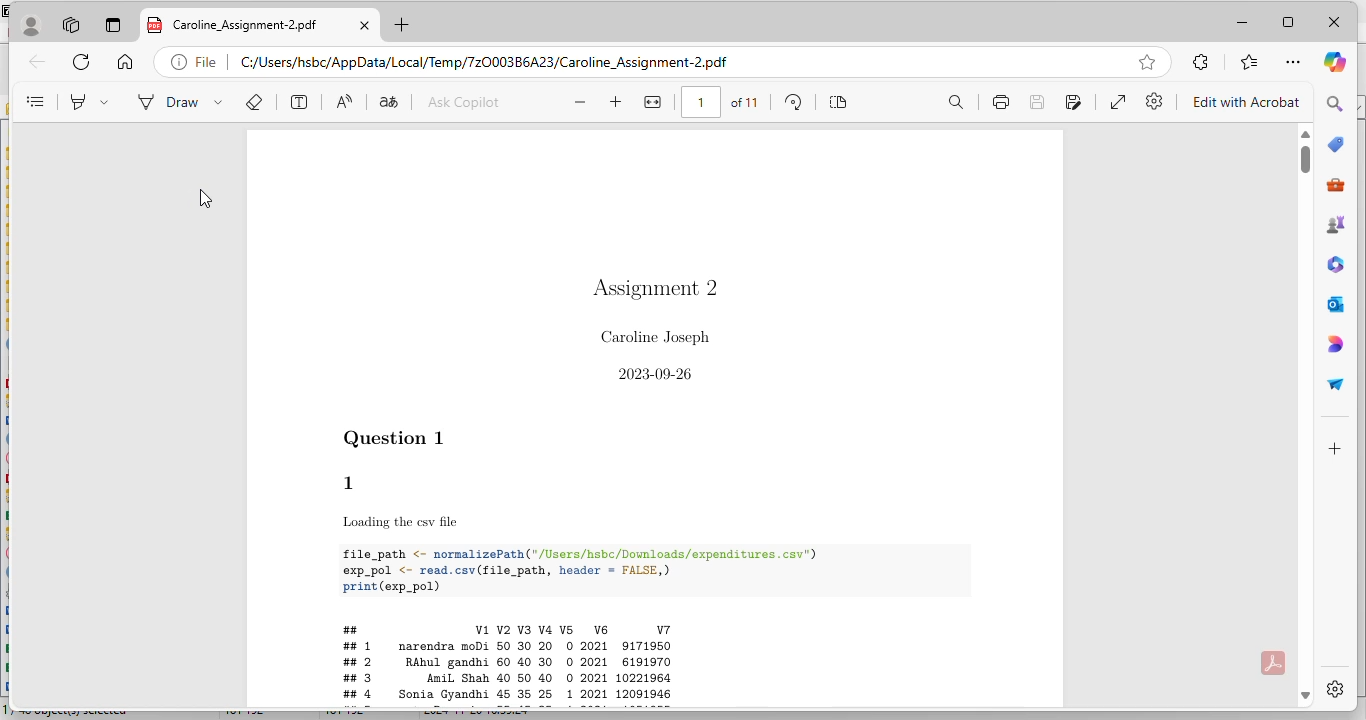  I want to click on copilot, so click(1335, 61).